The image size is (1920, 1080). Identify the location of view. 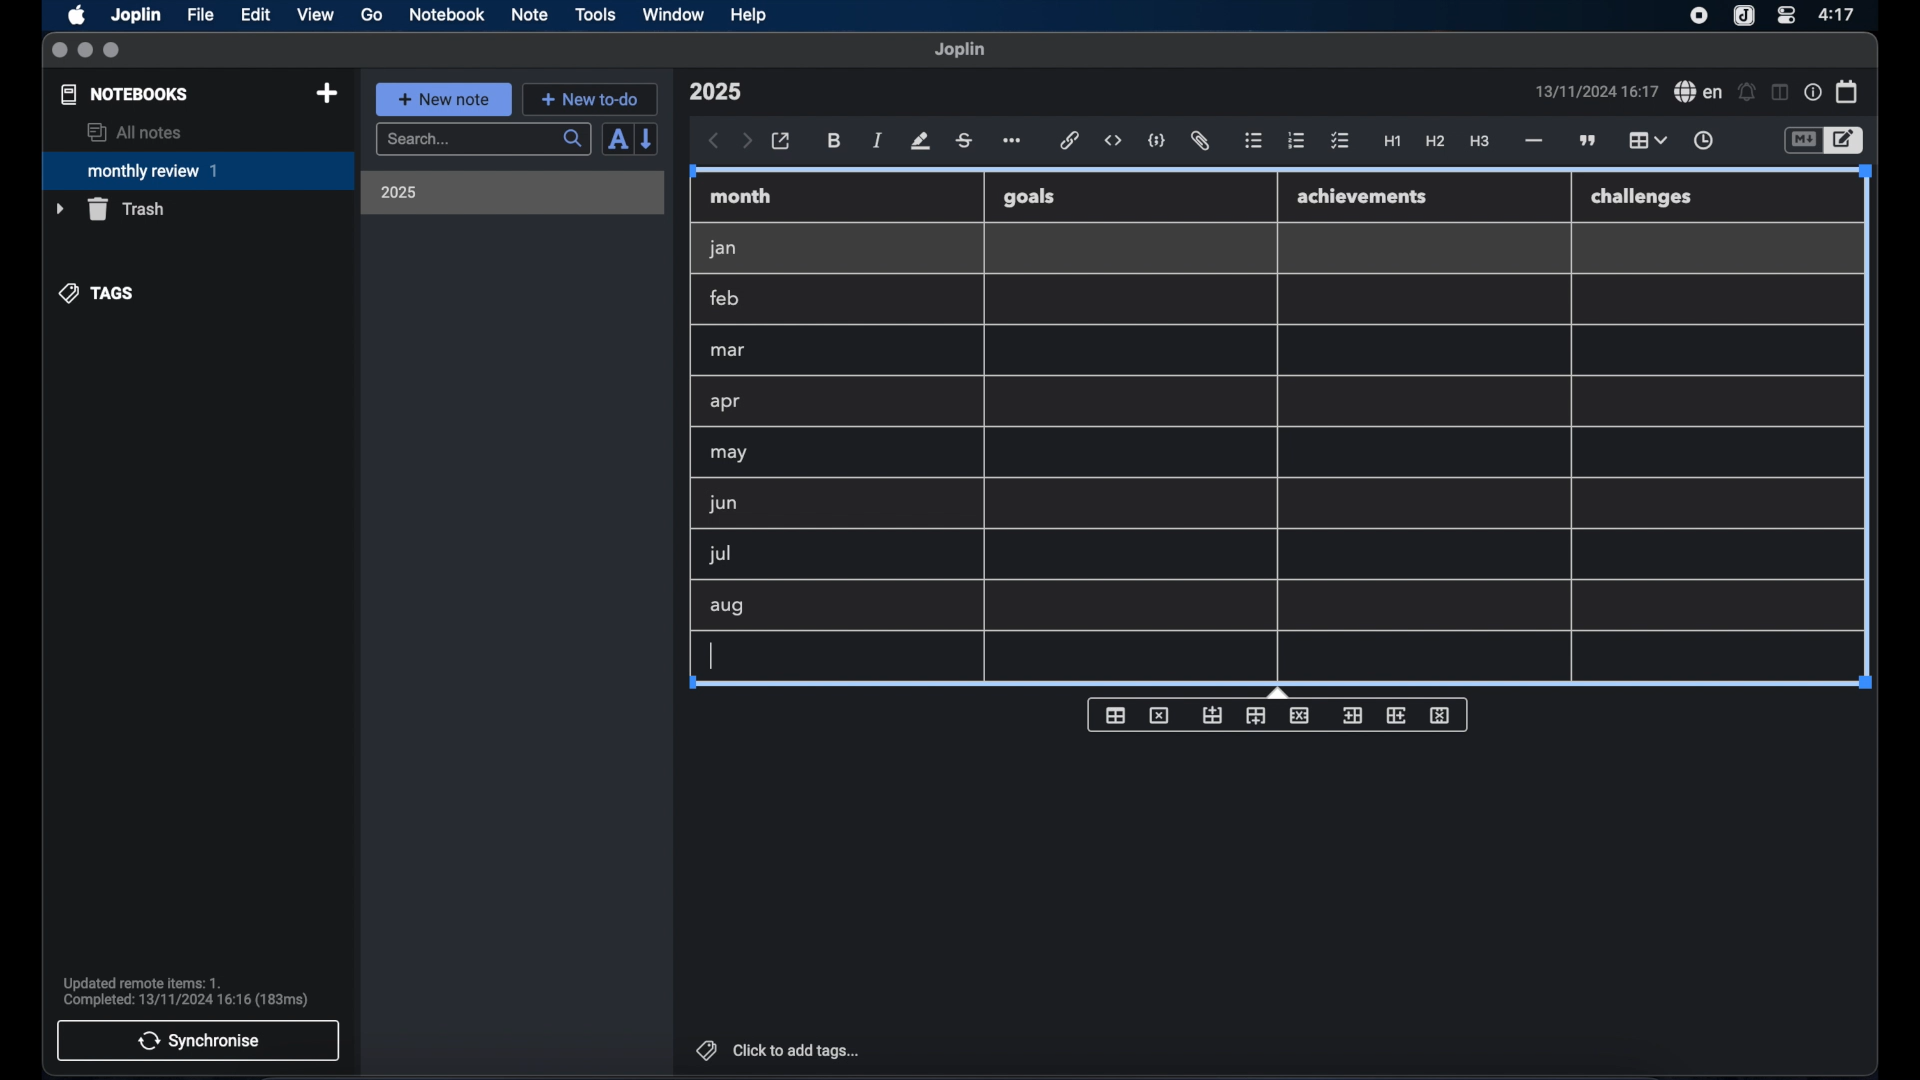
(315, 15).